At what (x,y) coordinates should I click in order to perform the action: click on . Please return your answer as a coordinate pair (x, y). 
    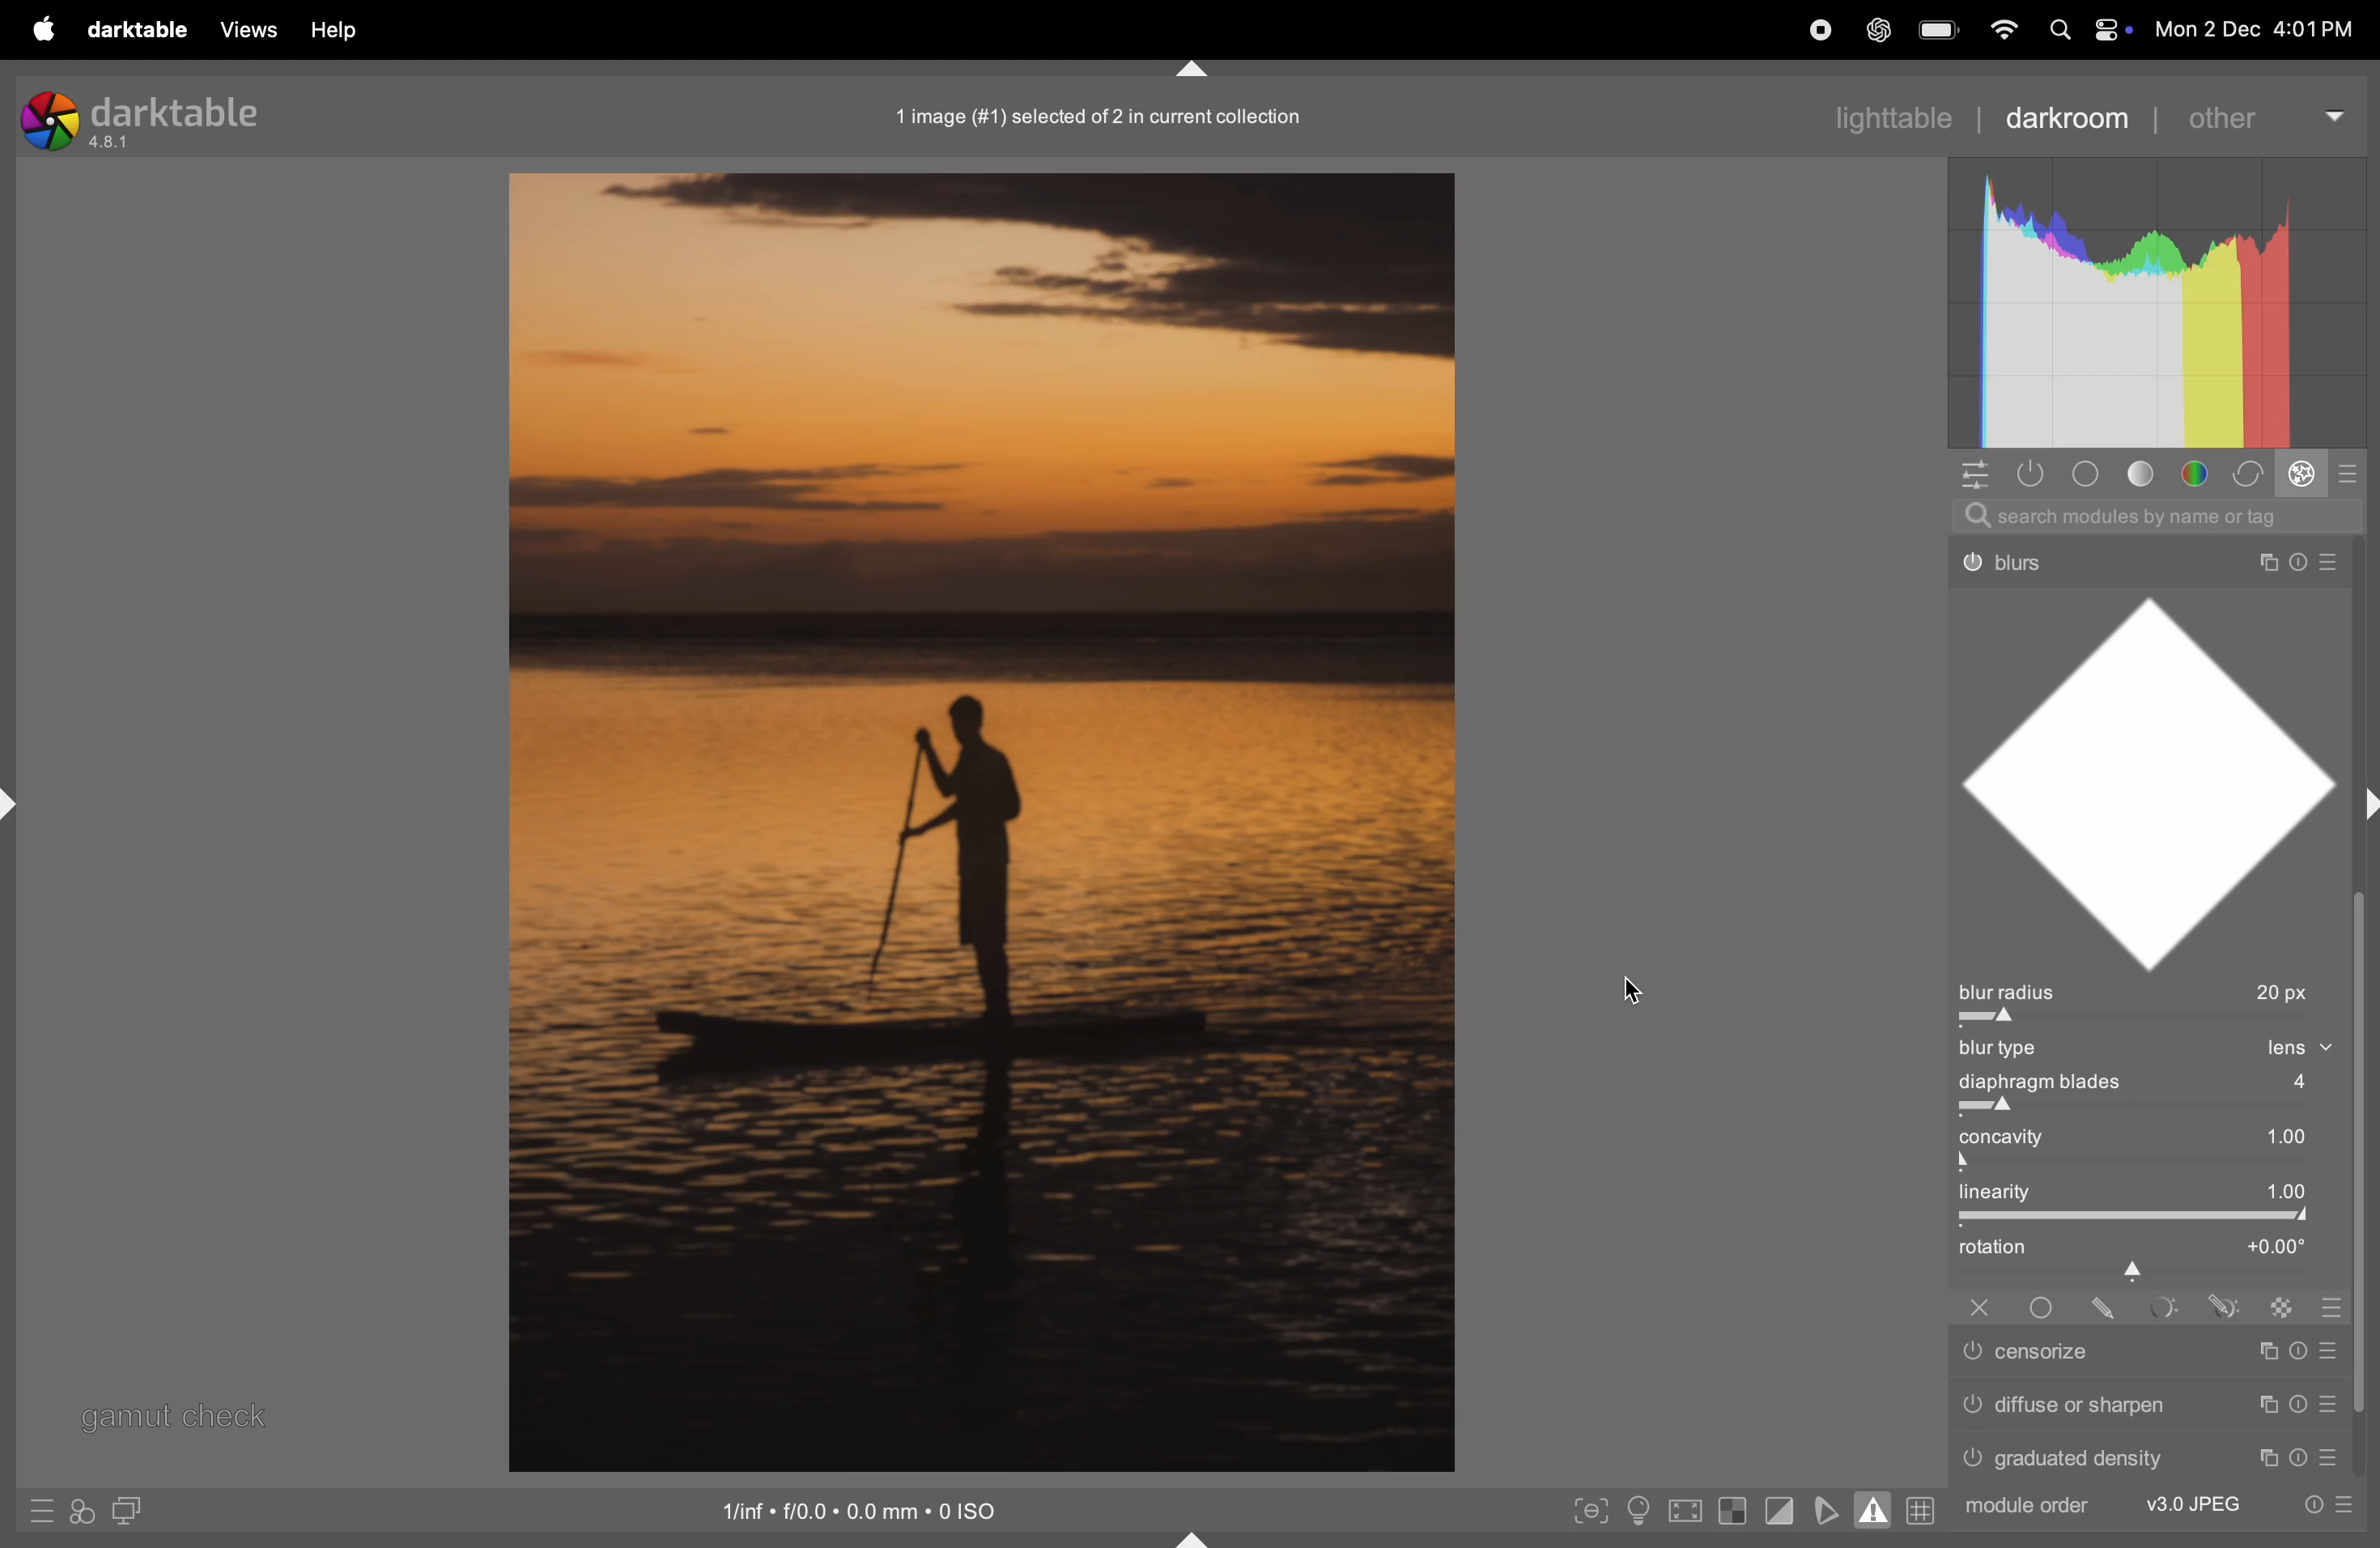
    Looking at the image, I should click on (2338, 1308).